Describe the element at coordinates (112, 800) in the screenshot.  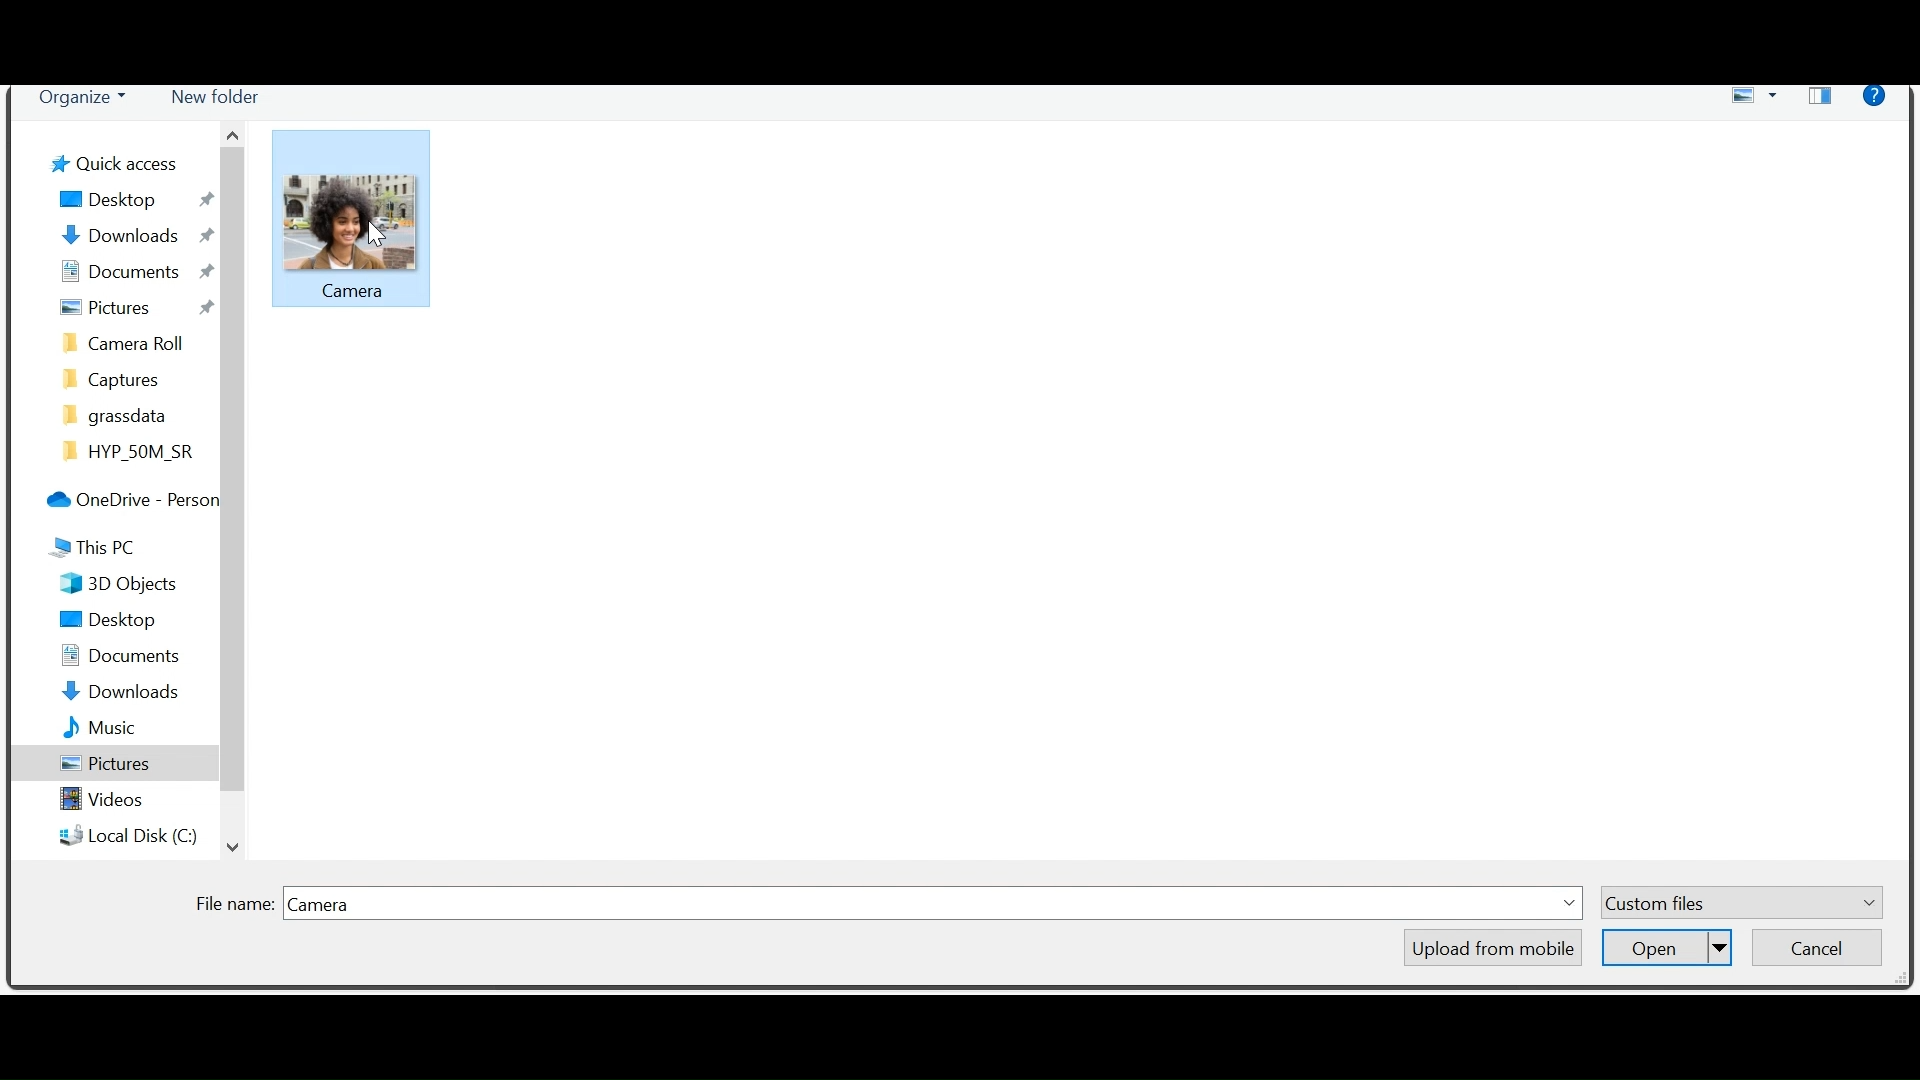
I see `Videos` at that location.